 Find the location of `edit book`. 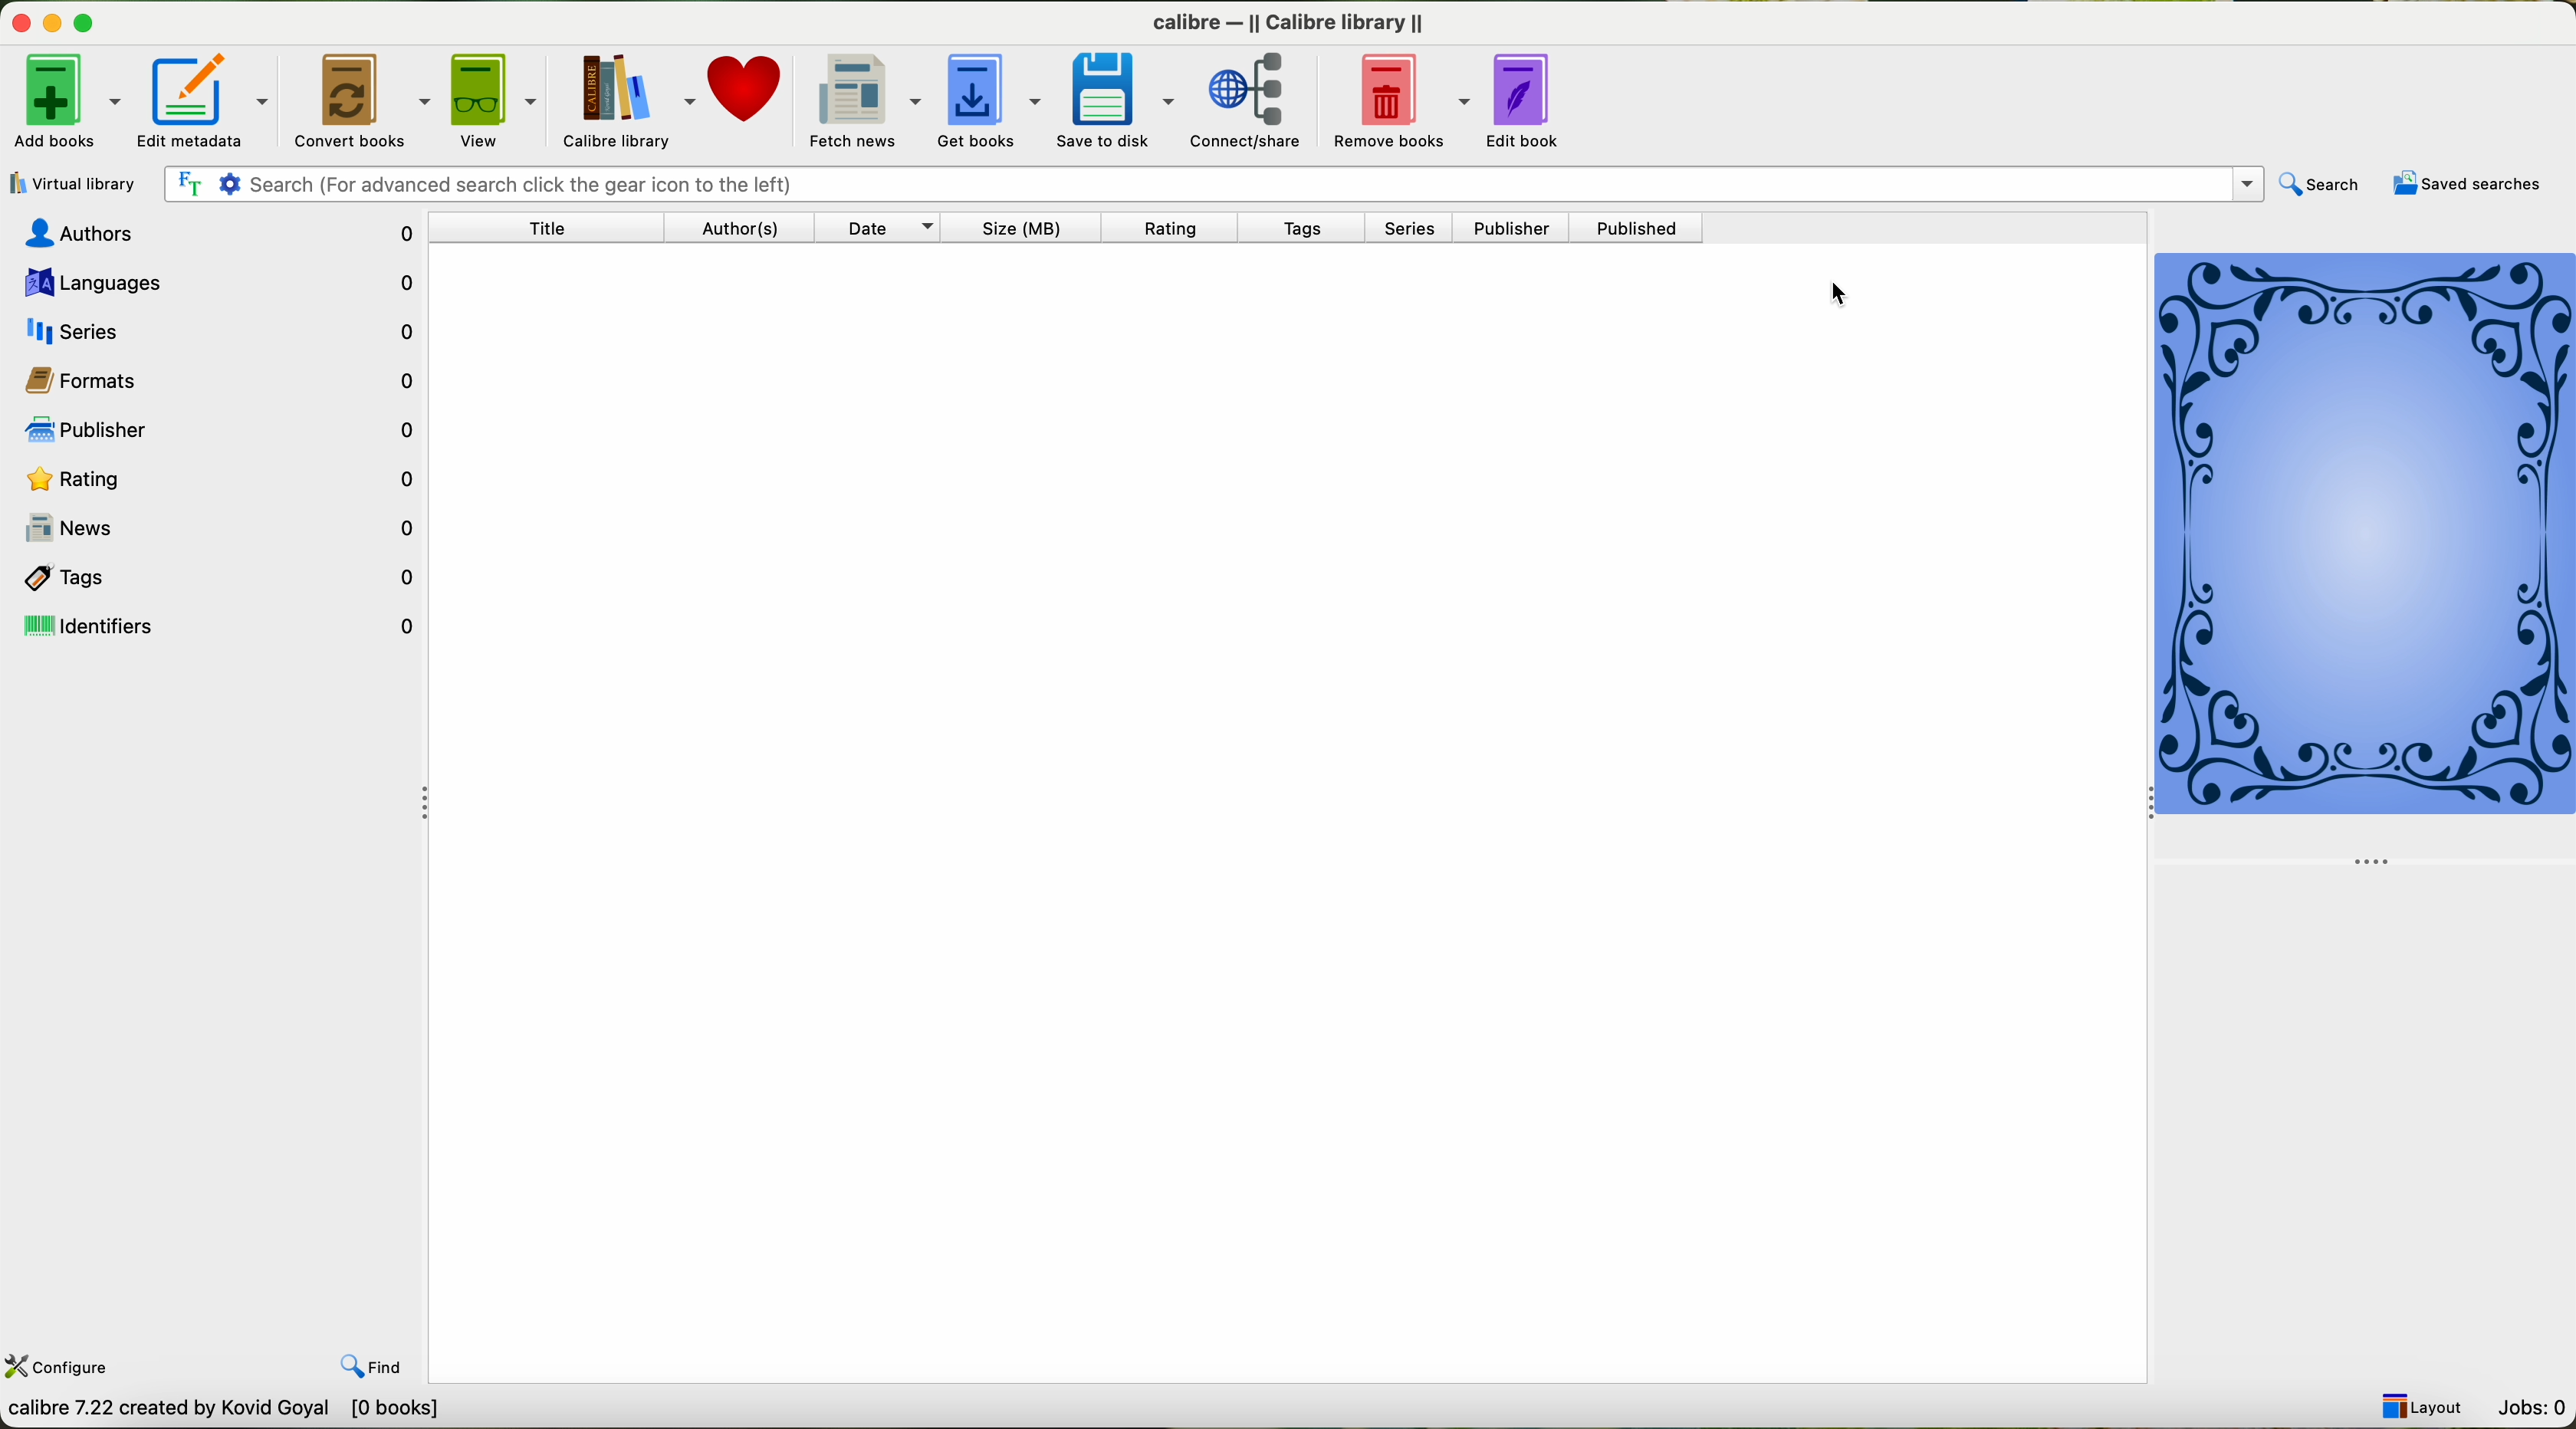

edit book is located at coordinates (1528, 99).